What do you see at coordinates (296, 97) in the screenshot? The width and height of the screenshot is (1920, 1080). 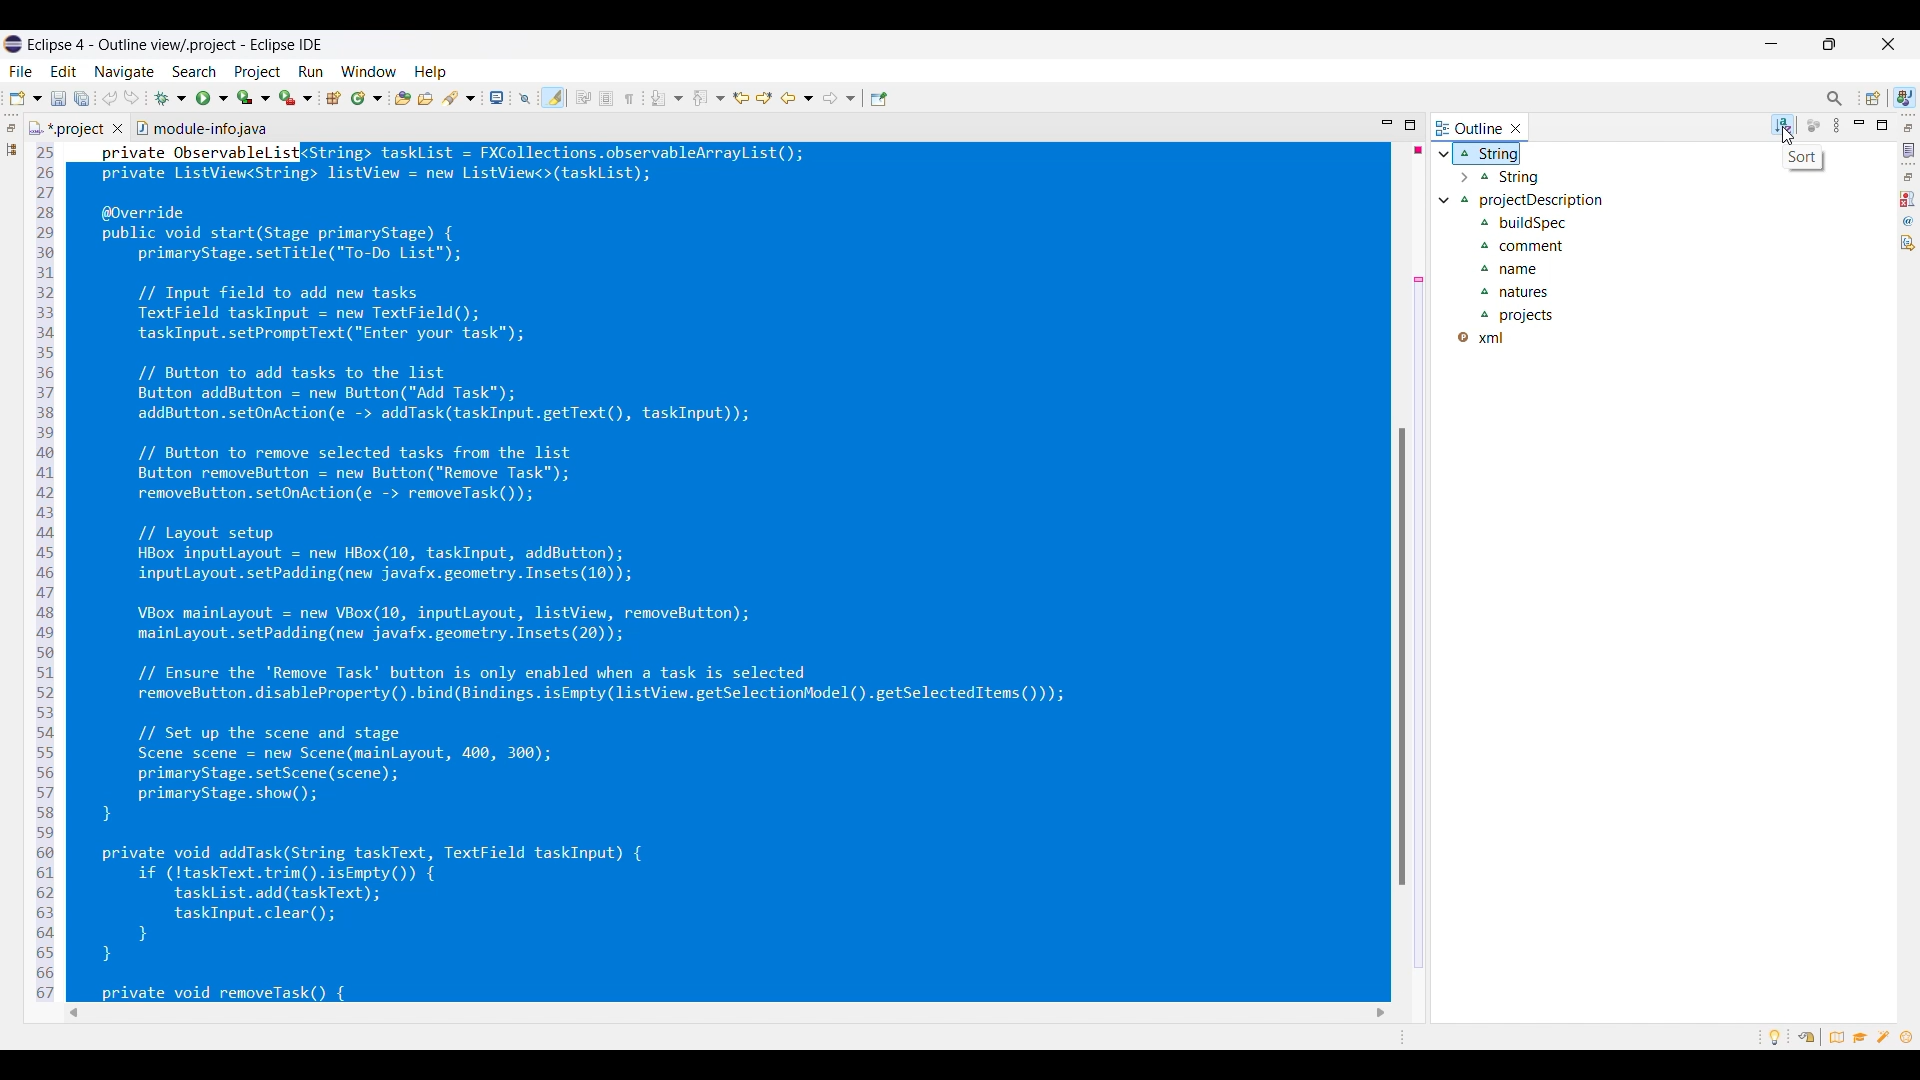 I see `Run last tool options` at bounding box center [296, 97].